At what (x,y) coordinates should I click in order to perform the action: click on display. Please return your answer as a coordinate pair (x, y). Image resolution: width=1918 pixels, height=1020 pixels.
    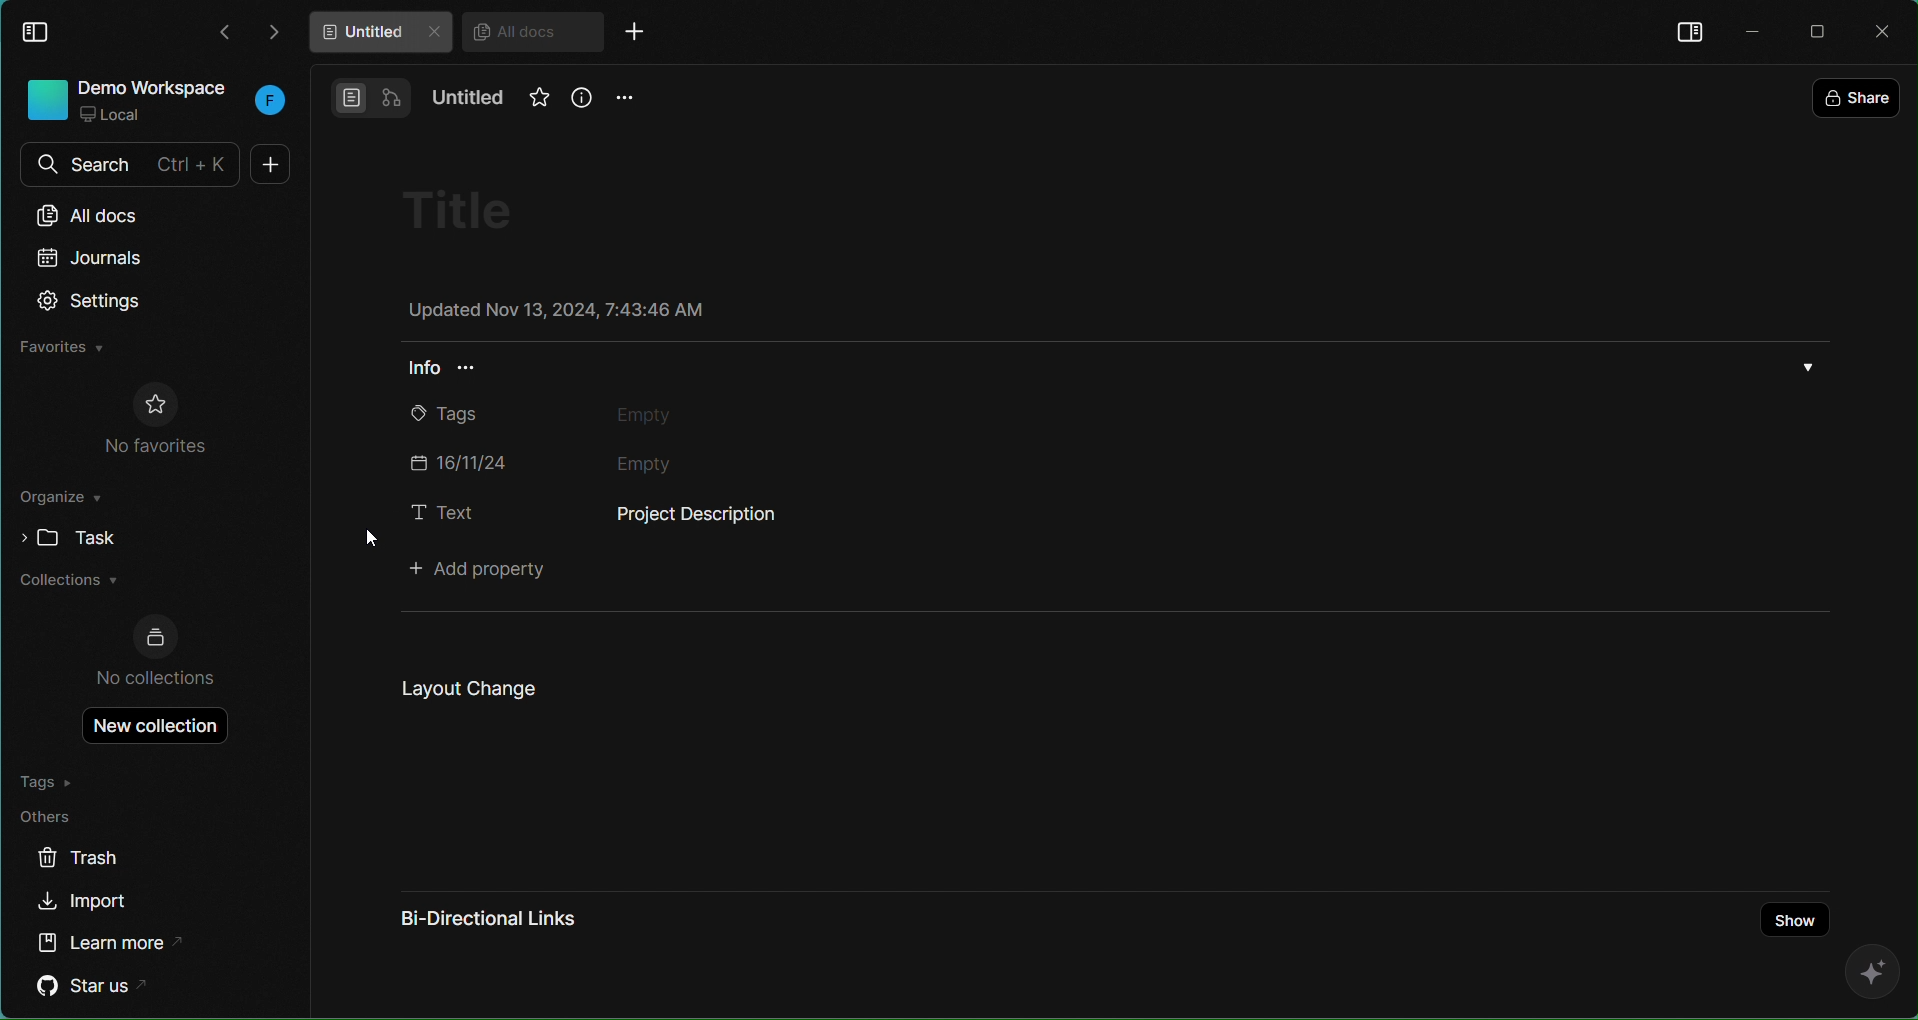
    Looking at the image, I should click on (40, 30).